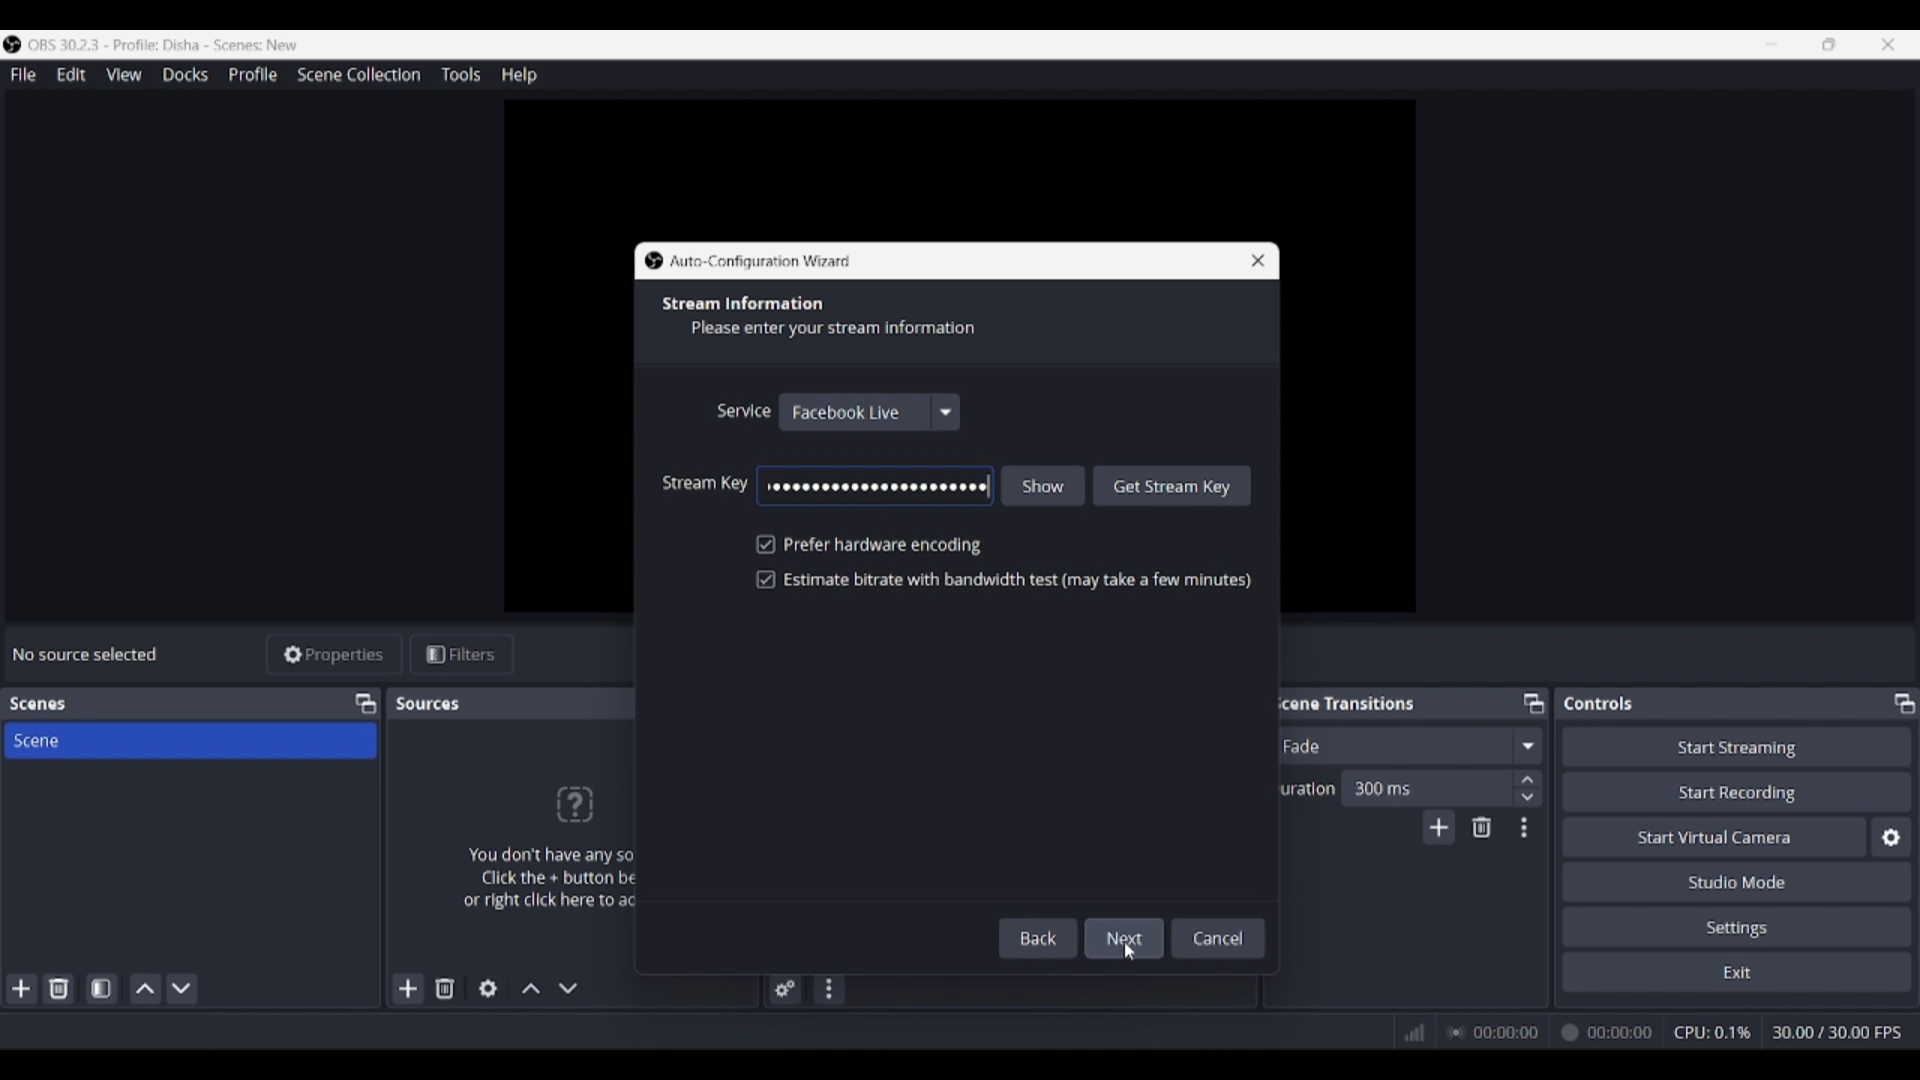 The image size is (1920, 1080). I want to click on Transition properties, so click(1524, 828).